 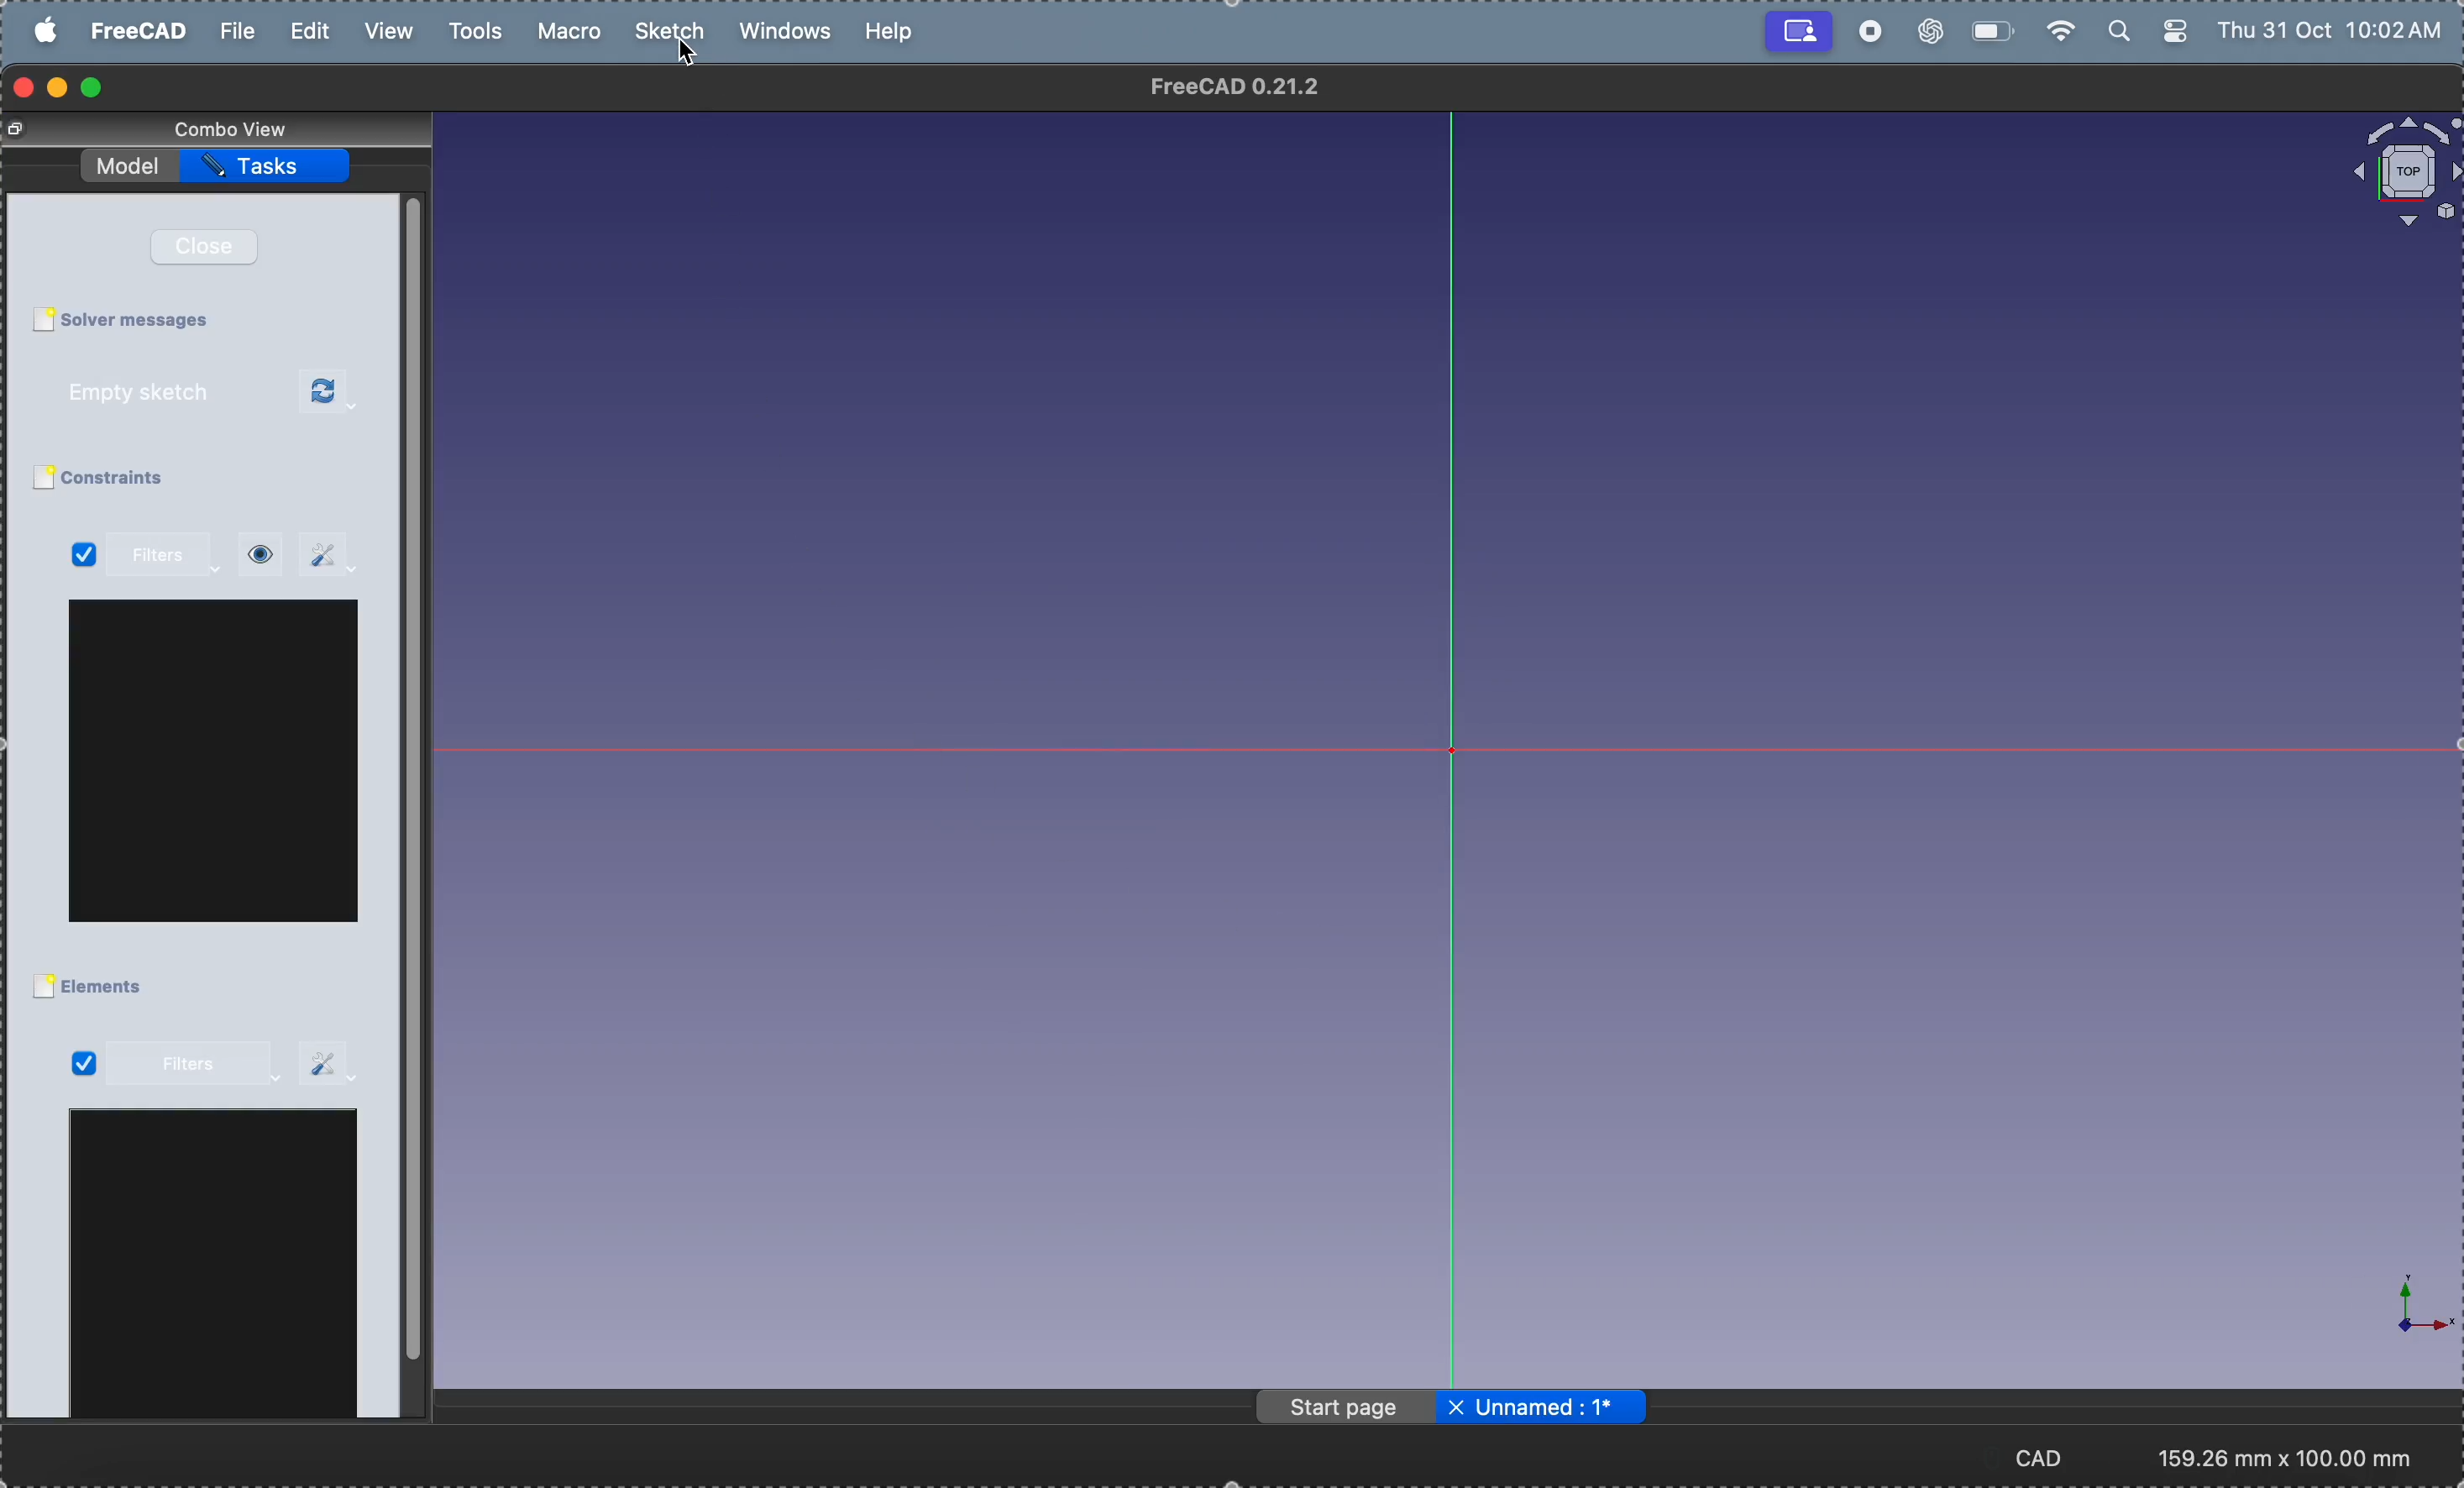 I want to click on empty sketch, so click(x=164, y=392).